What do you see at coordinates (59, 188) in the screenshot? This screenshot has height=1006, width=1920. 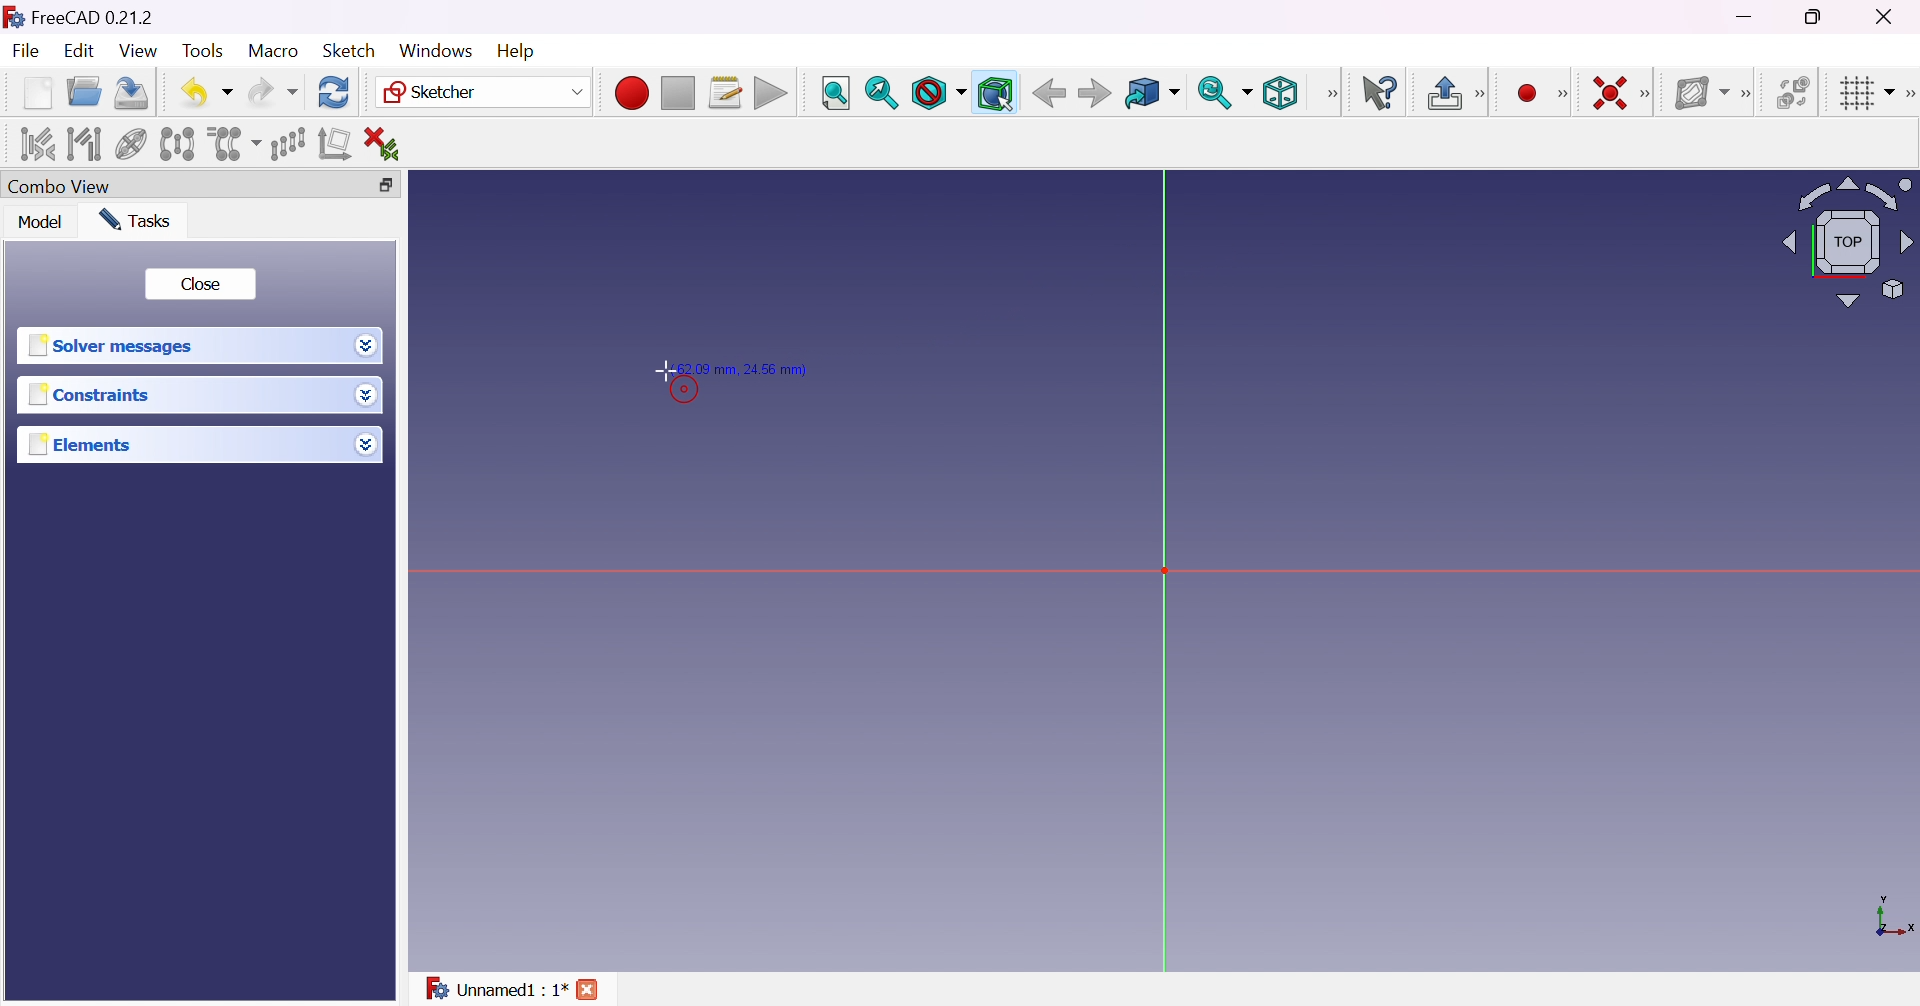 I see `Combo view` at bounding box center [59, 188].